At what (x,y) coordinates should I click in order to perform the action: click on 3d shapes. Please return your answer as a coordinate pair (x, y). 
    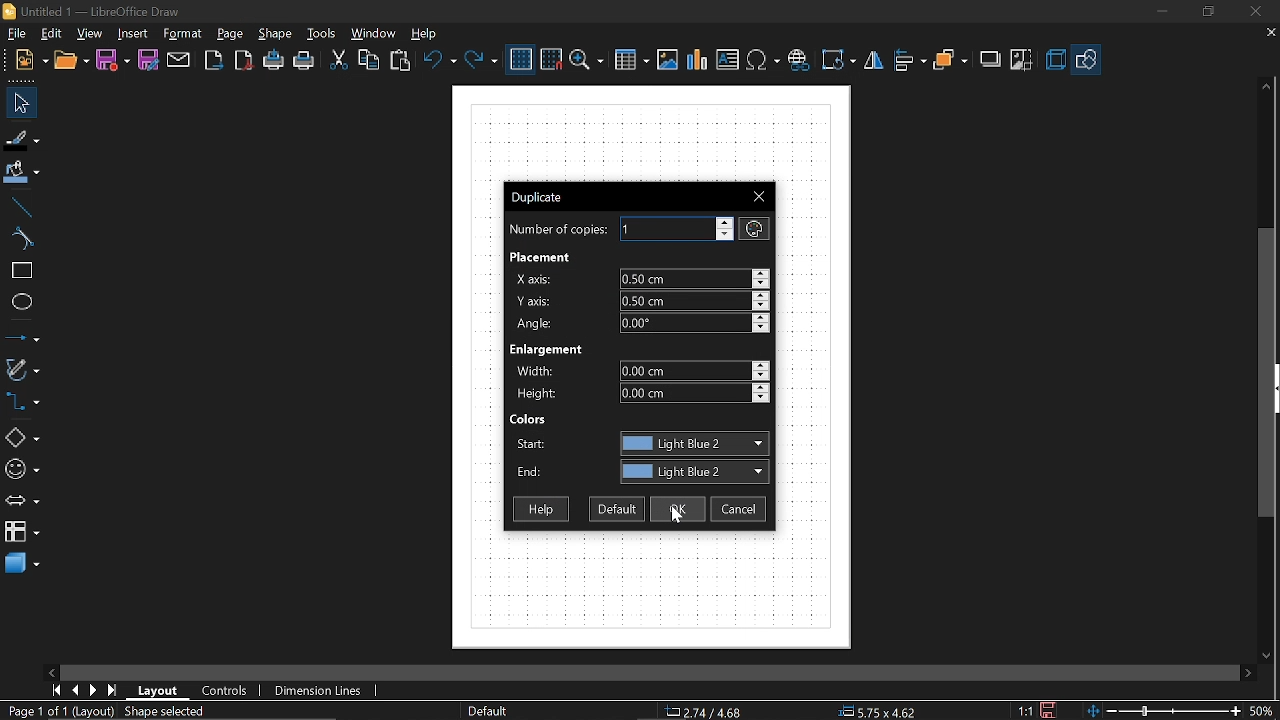
    Looking at the image, I should click on (21, 565).